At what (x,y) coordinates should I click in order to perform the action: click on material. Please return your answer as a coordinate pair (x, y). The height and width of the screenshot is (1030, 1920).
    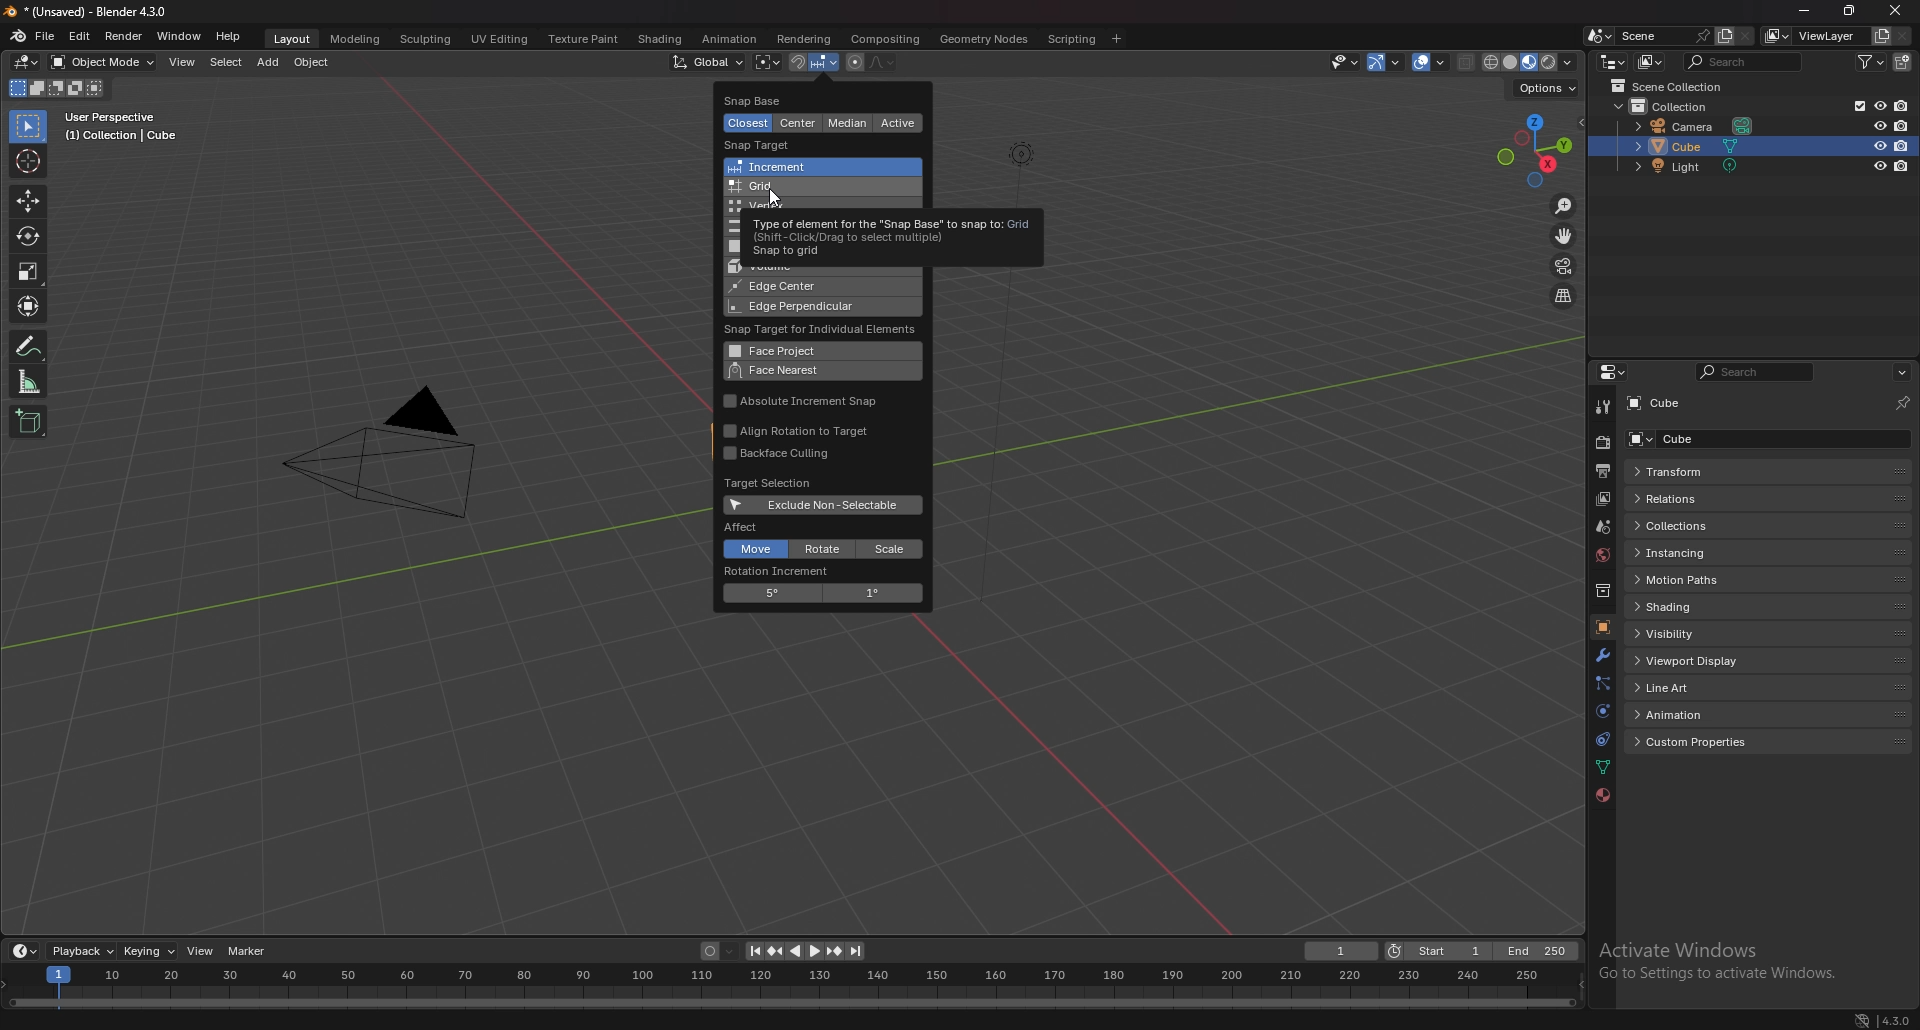
    Looking at the image, I should click on (1603, 796).